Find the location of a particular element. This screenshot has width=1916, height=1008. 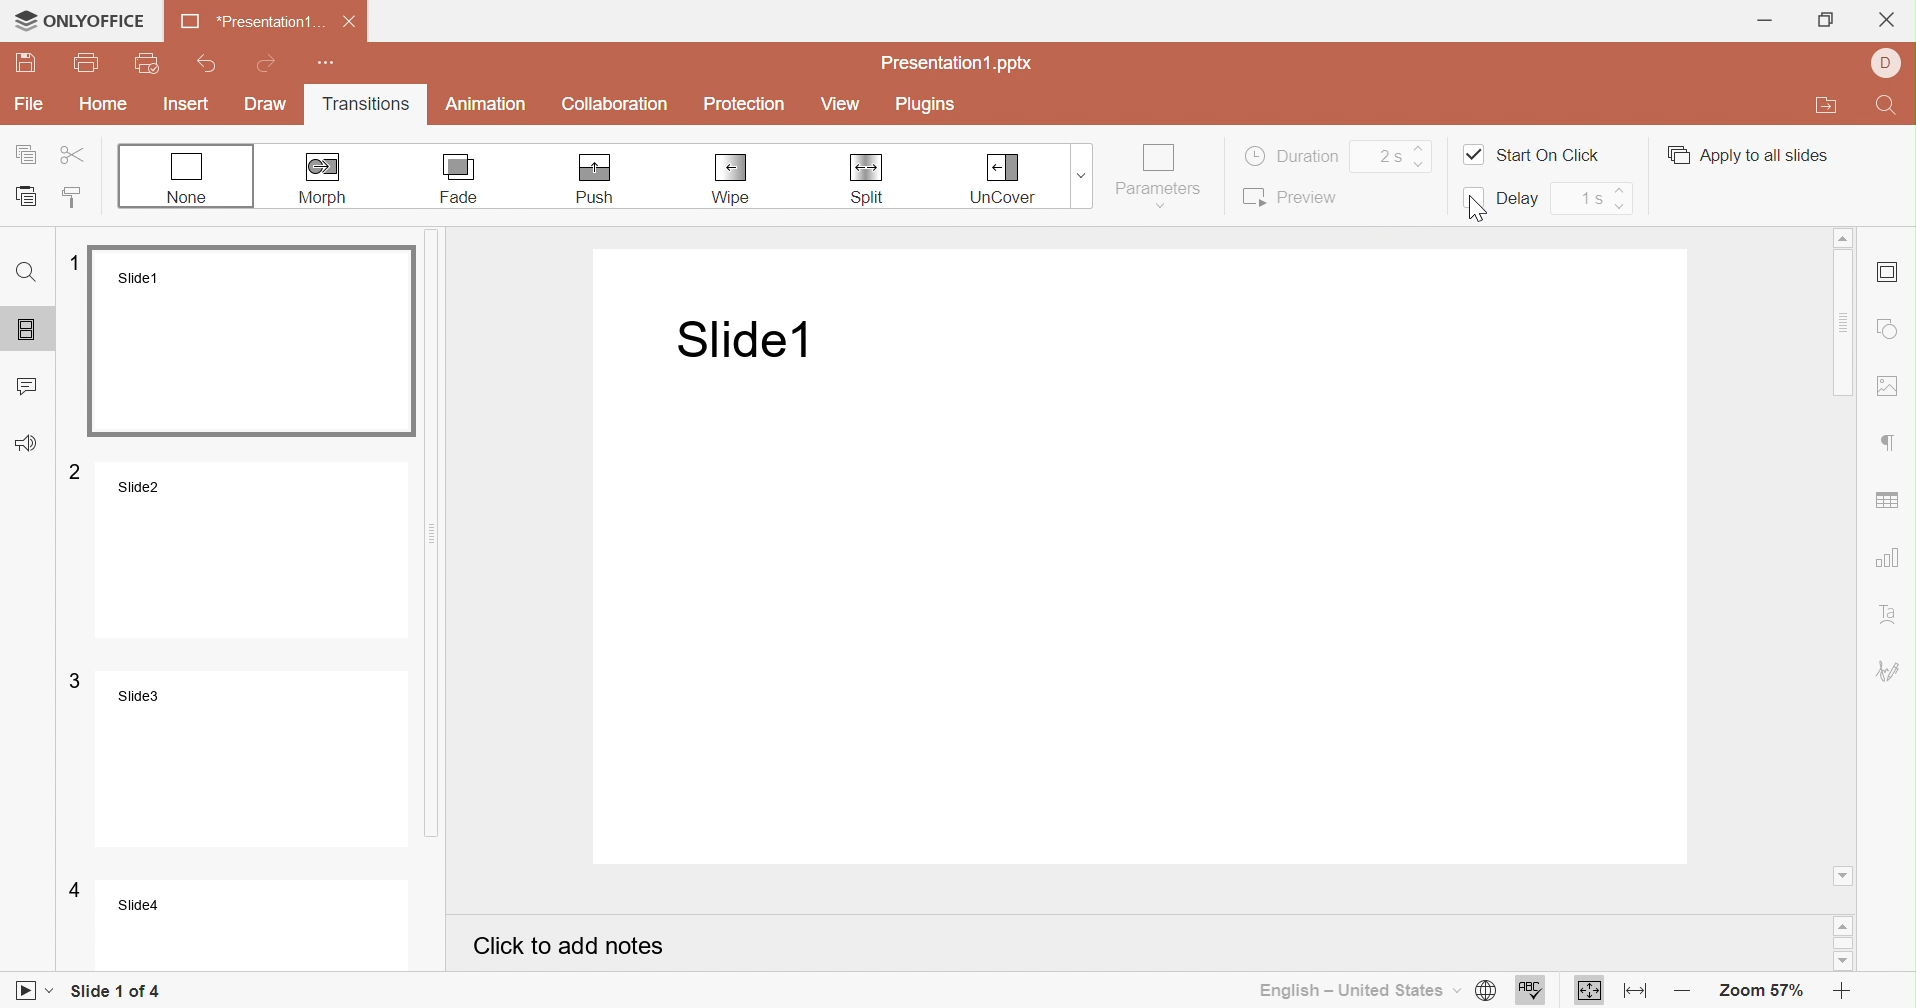

Scroll bar is located at coordinates (448, 539).